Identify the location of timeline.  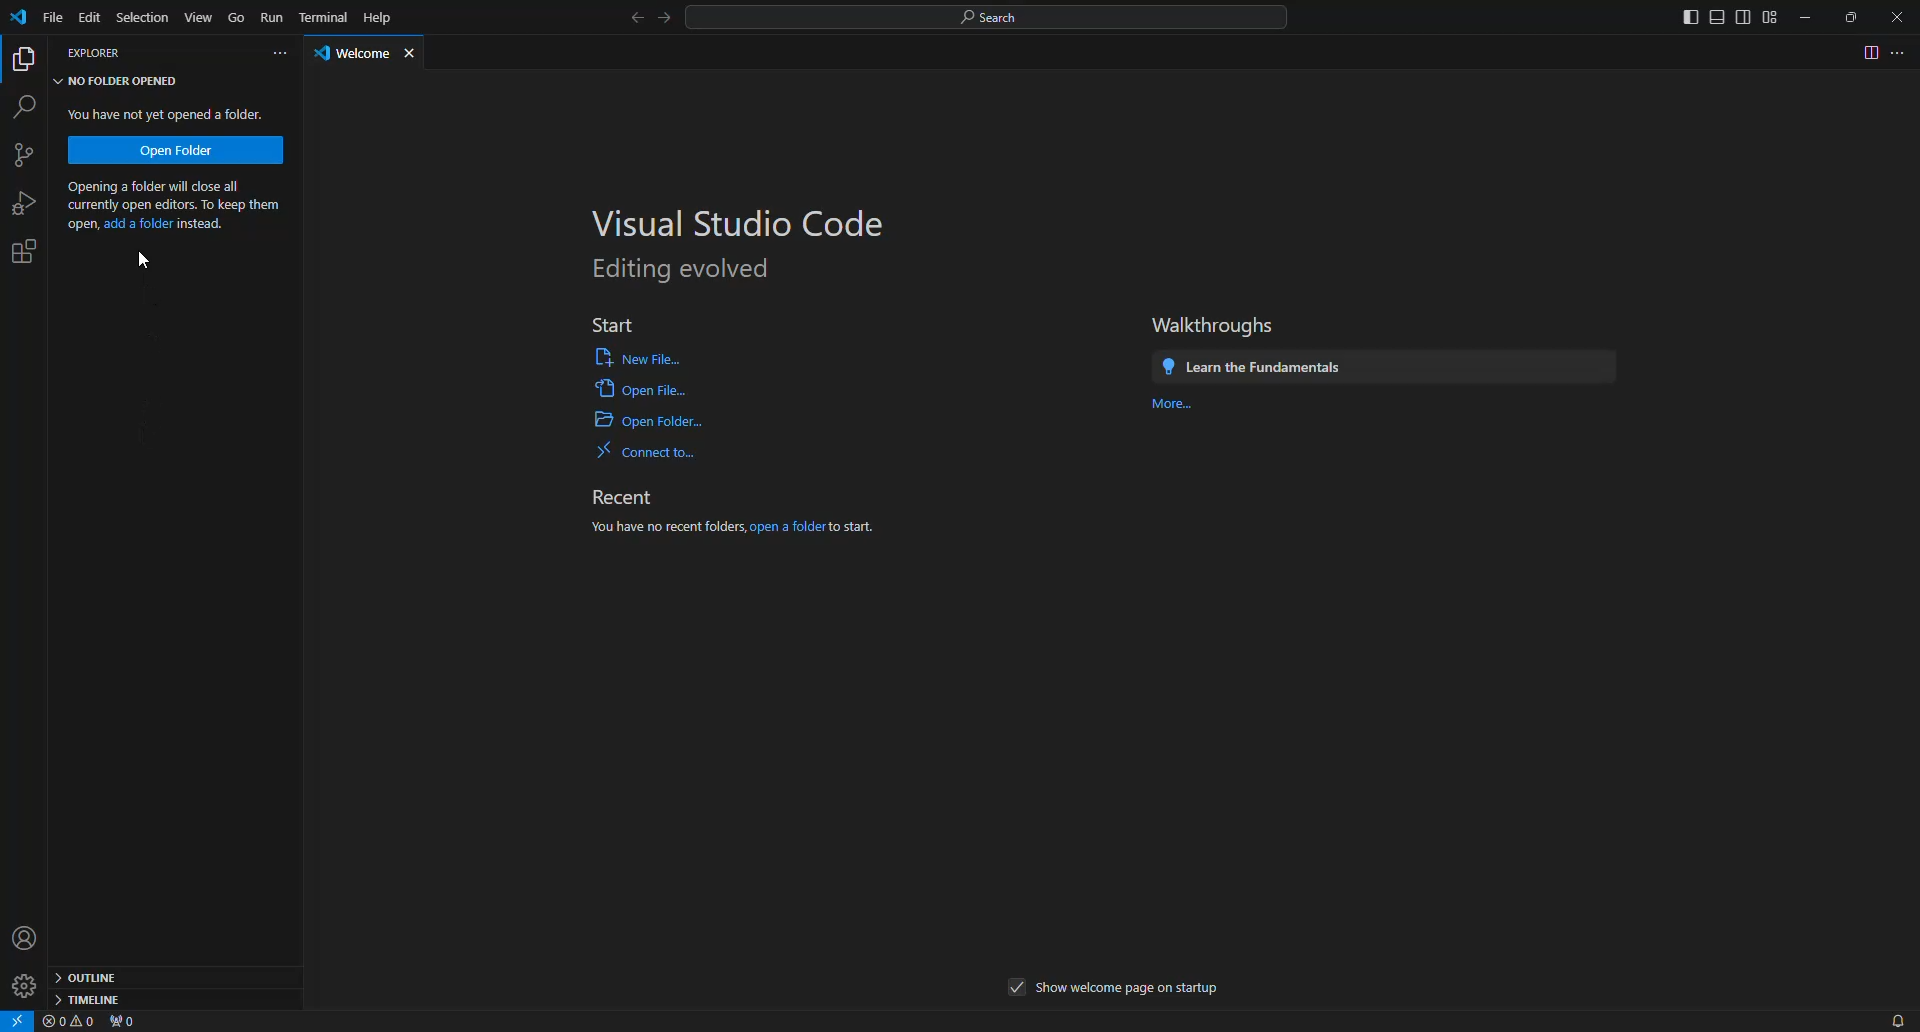
(90, 999).